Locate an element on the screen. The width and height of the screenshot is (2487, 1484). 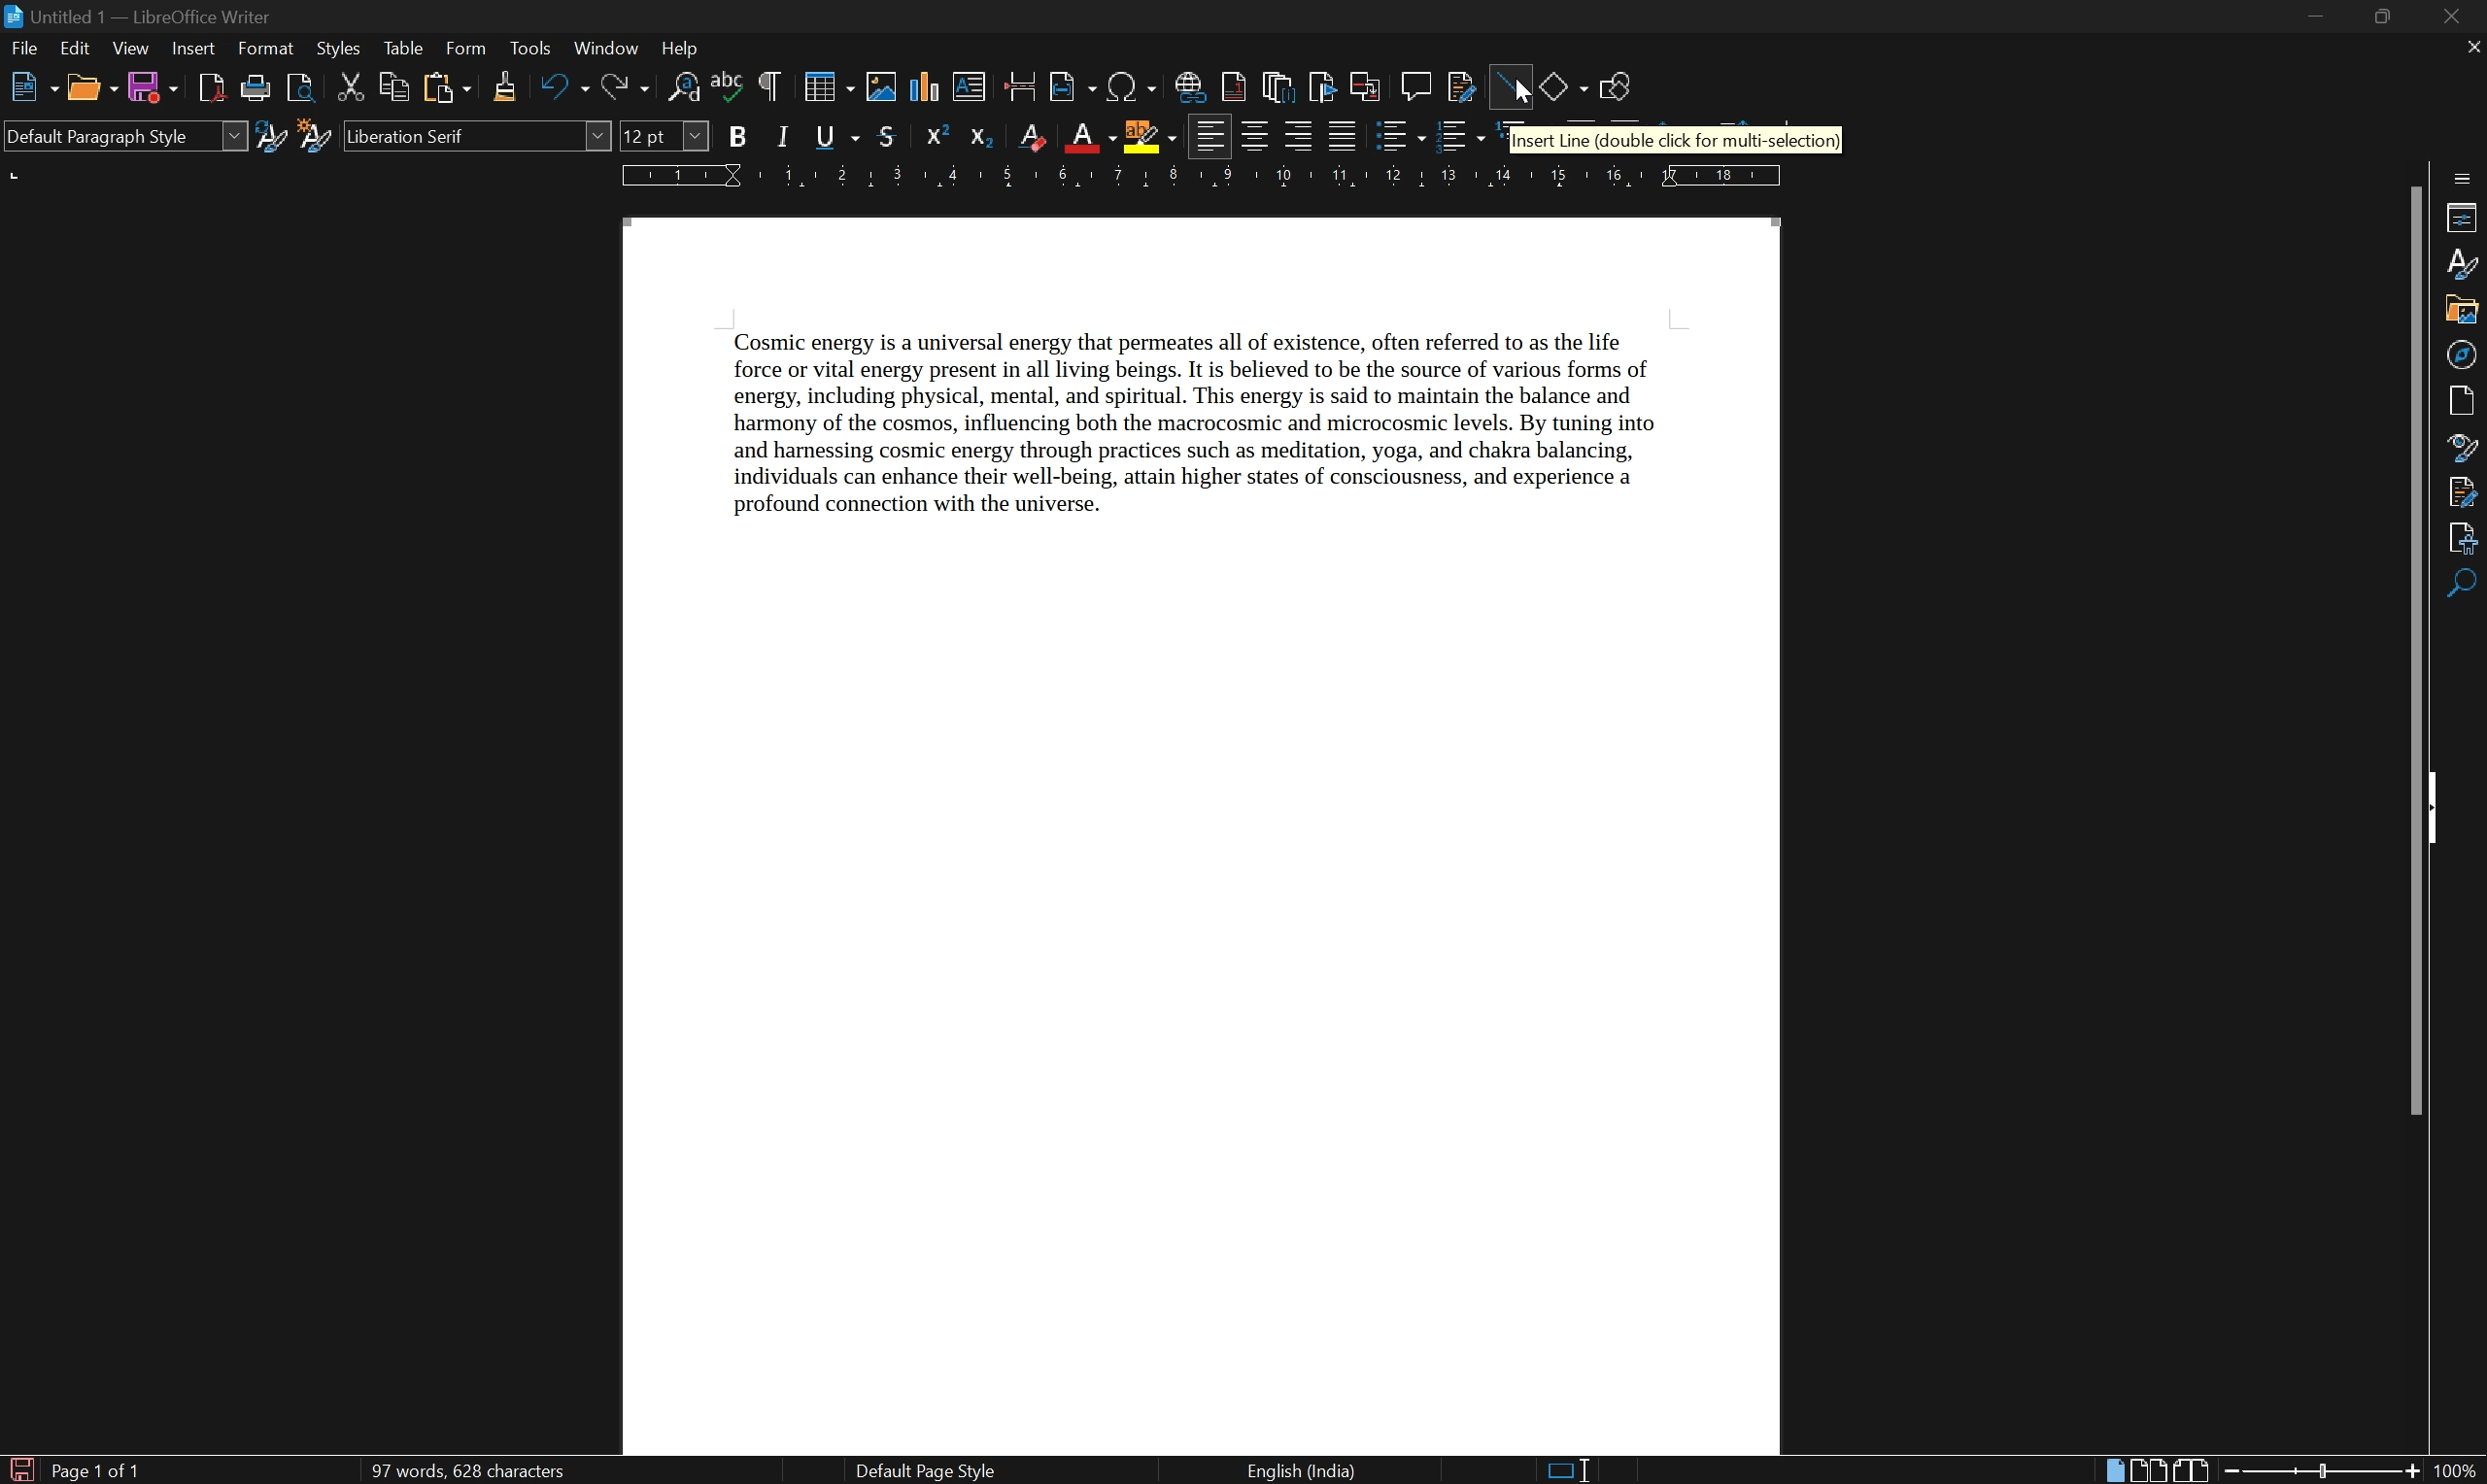
superscript is located at coordinates (939, 136).